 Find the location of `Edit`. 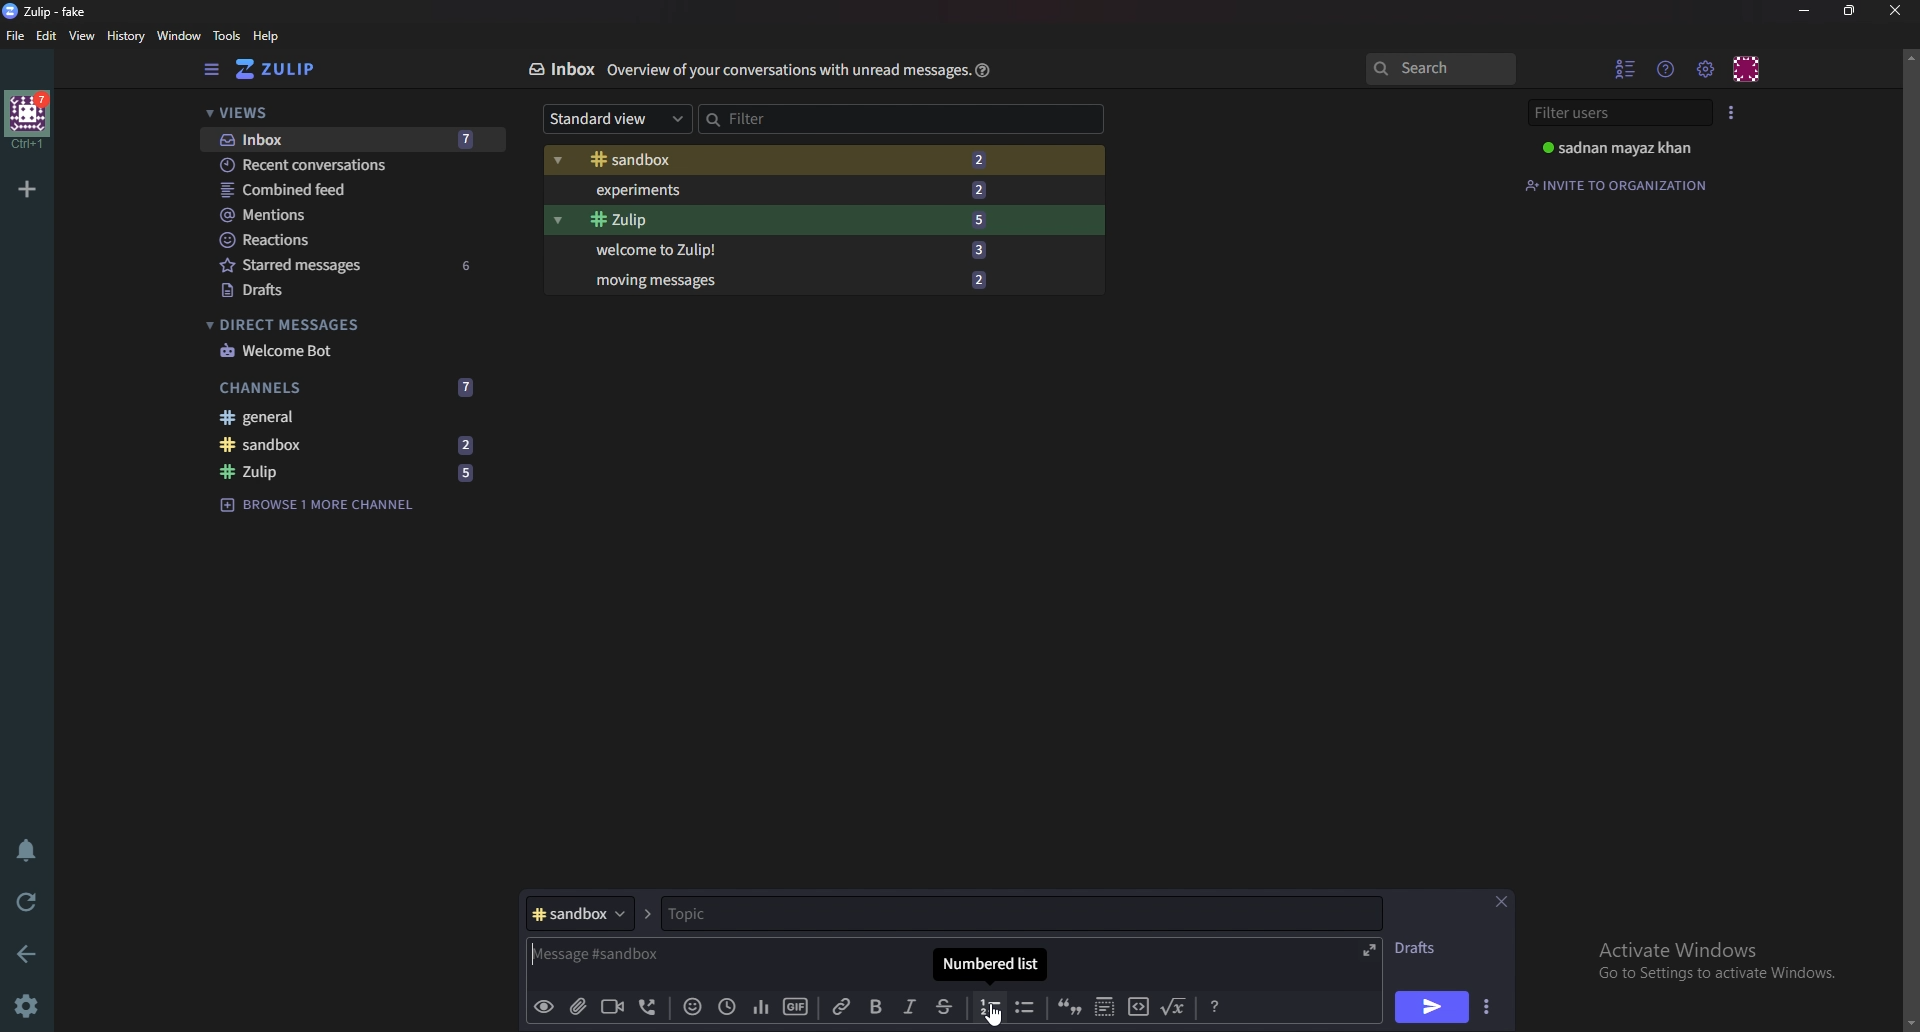

Edit is located at coordinates (48, 35).